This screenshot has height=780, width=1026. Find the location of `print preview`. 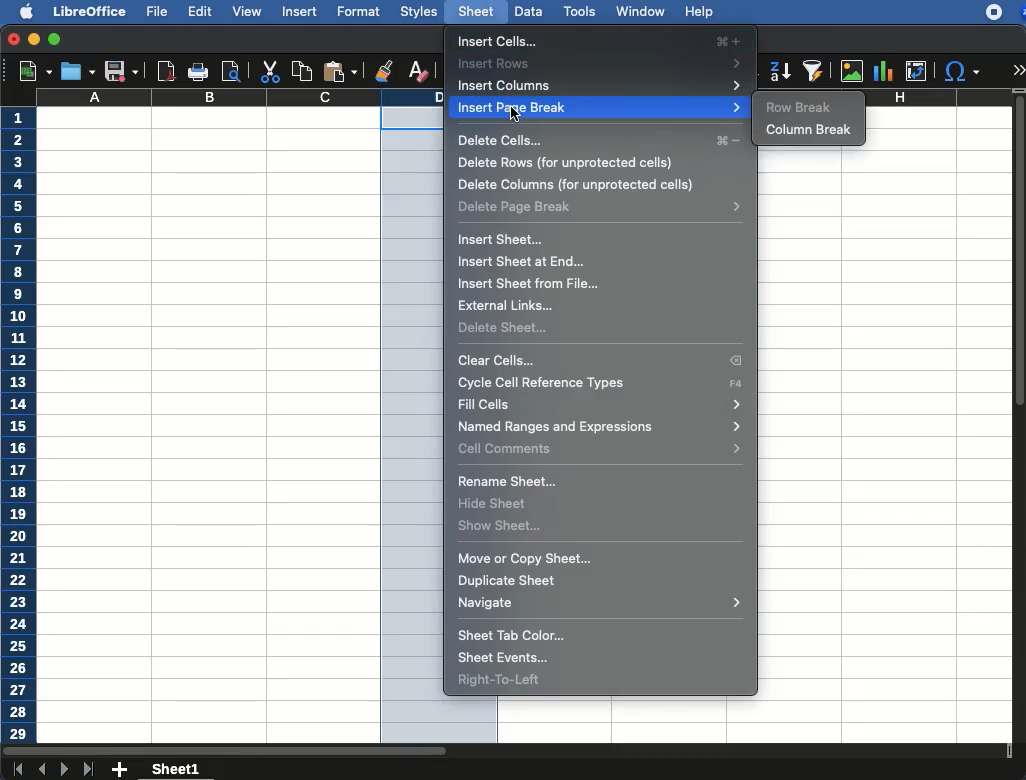

print preview is located at coordinates (233, 71).